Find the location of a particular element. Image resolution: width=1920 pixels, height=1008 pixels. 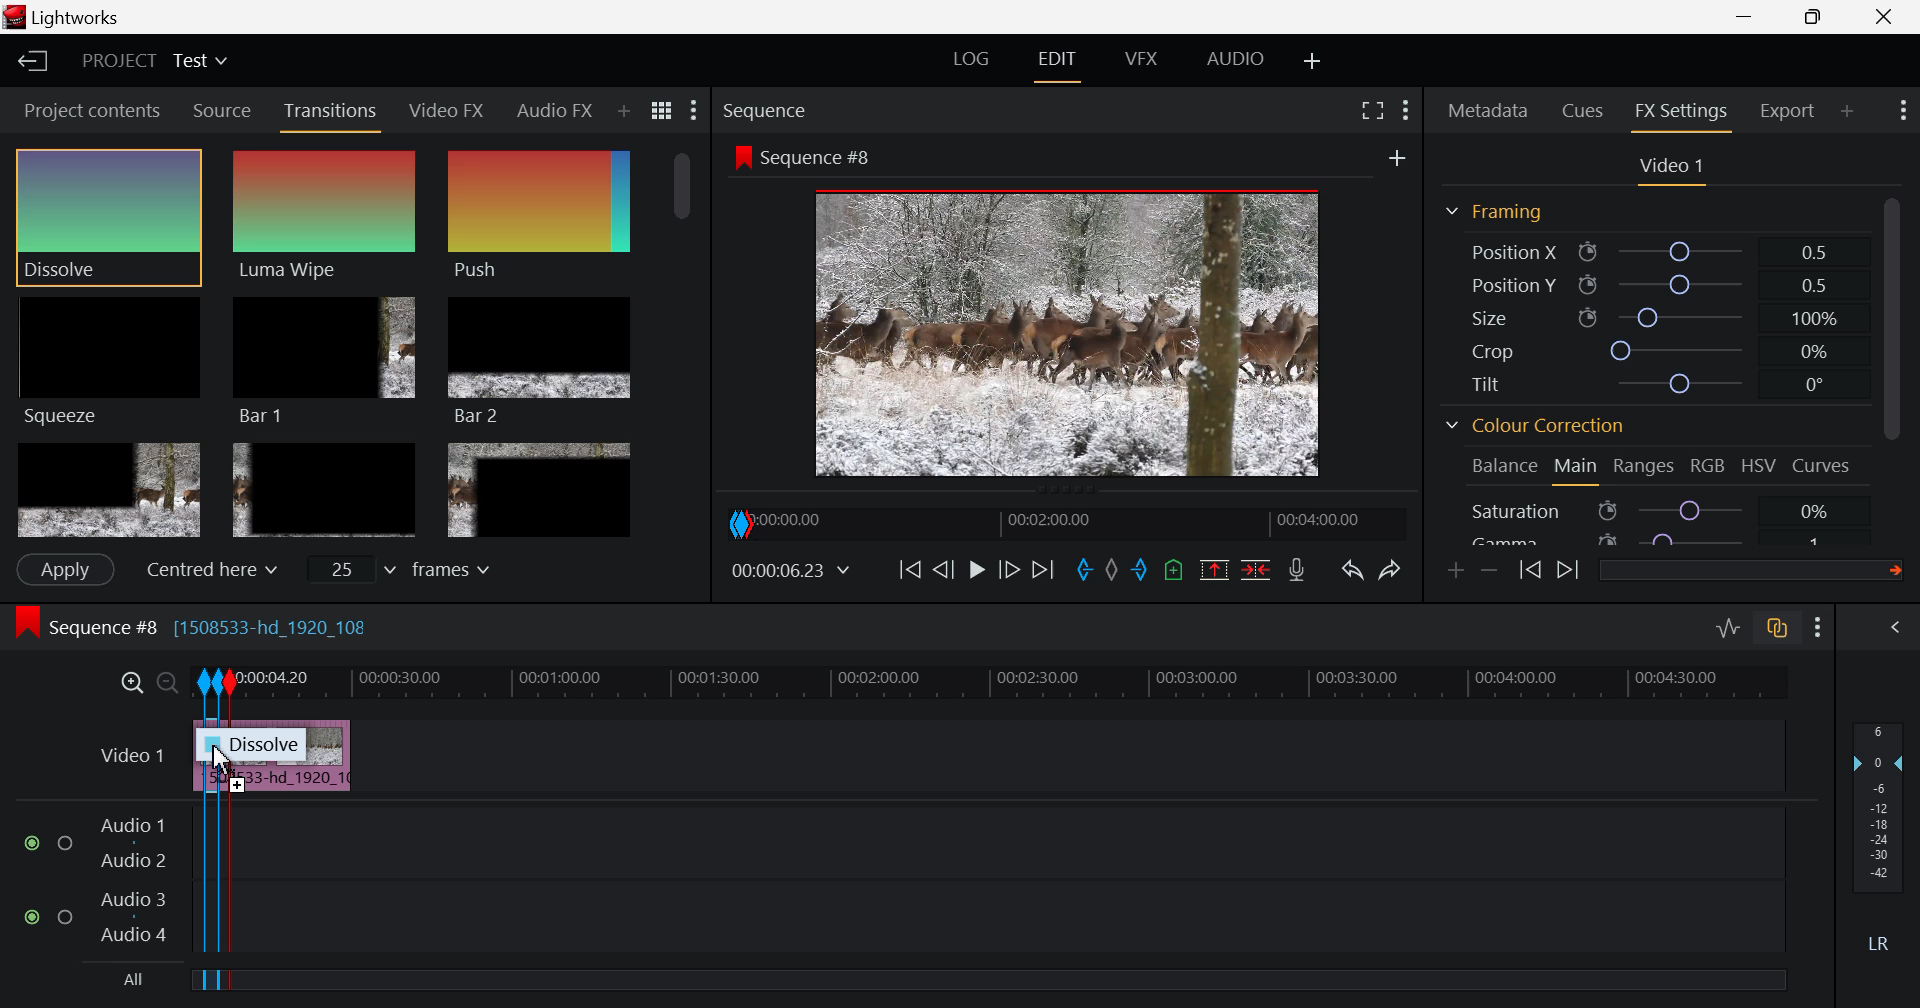

Add Layout is located at coordinates (1314, 60).